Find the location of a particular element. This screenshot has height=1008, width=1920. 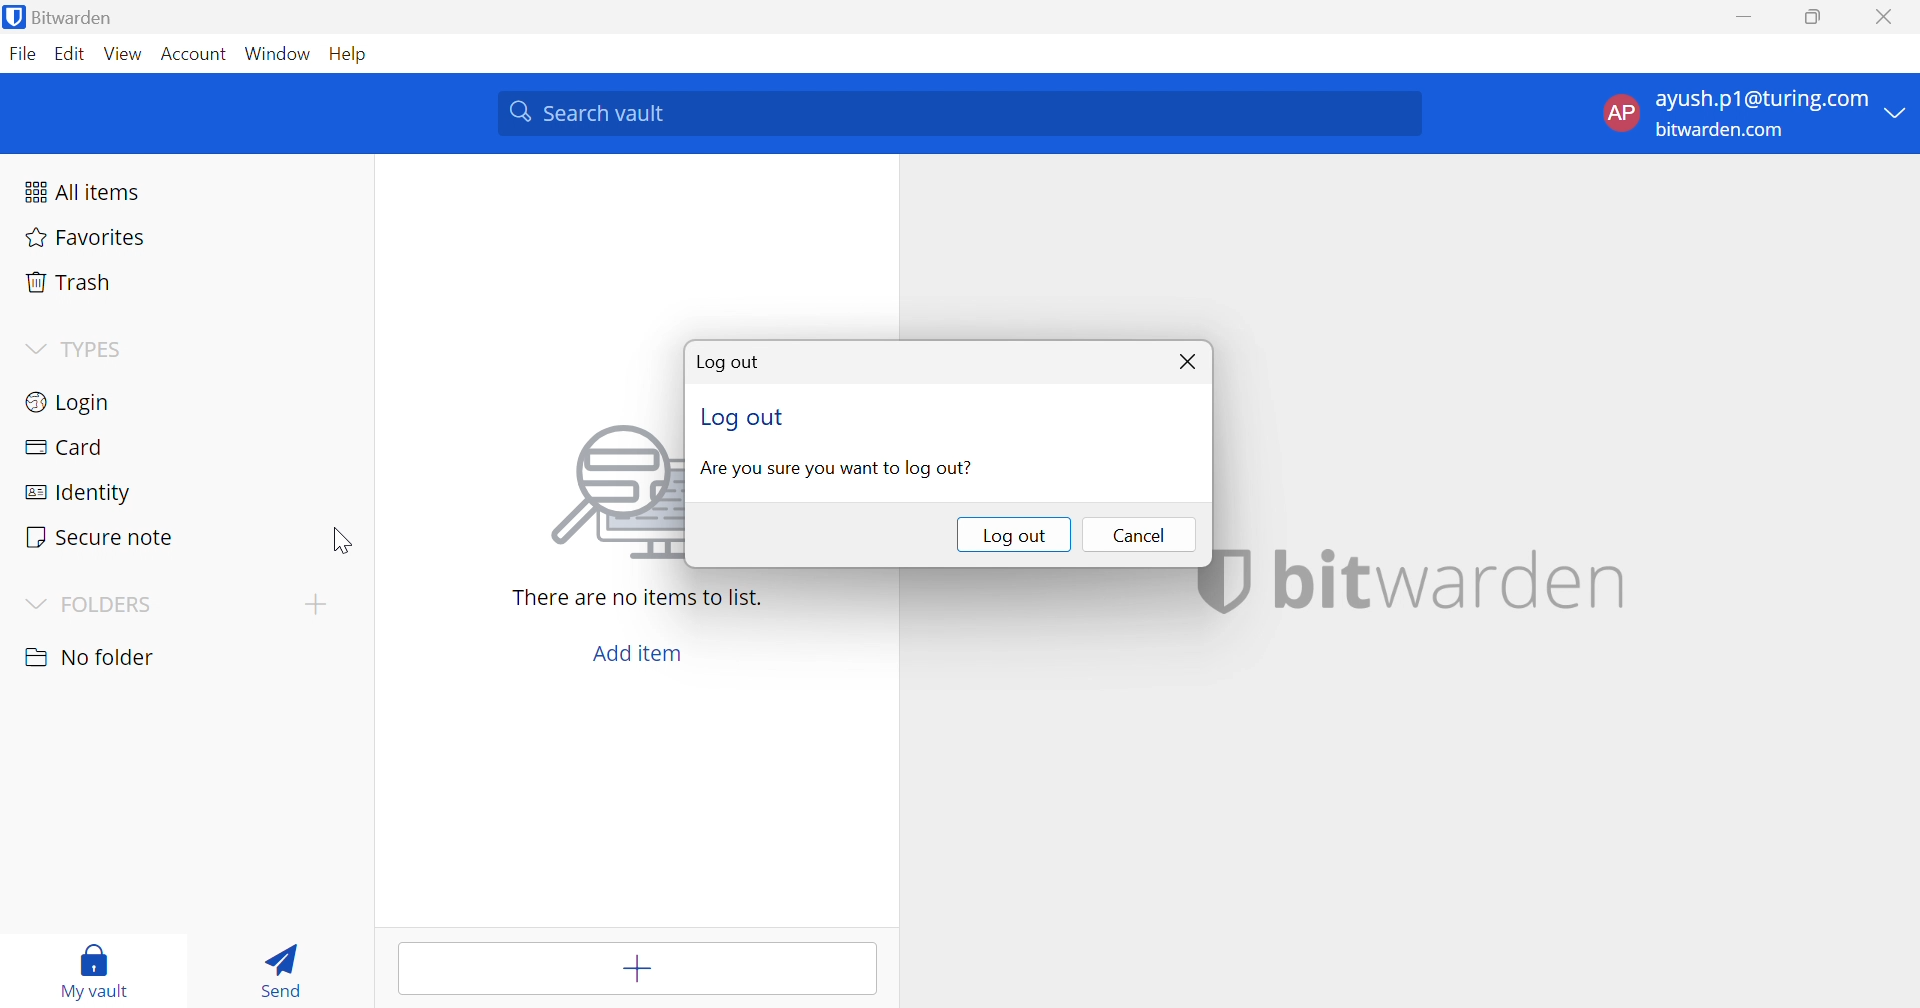

Cancel is located at coordinates (1135, 534).